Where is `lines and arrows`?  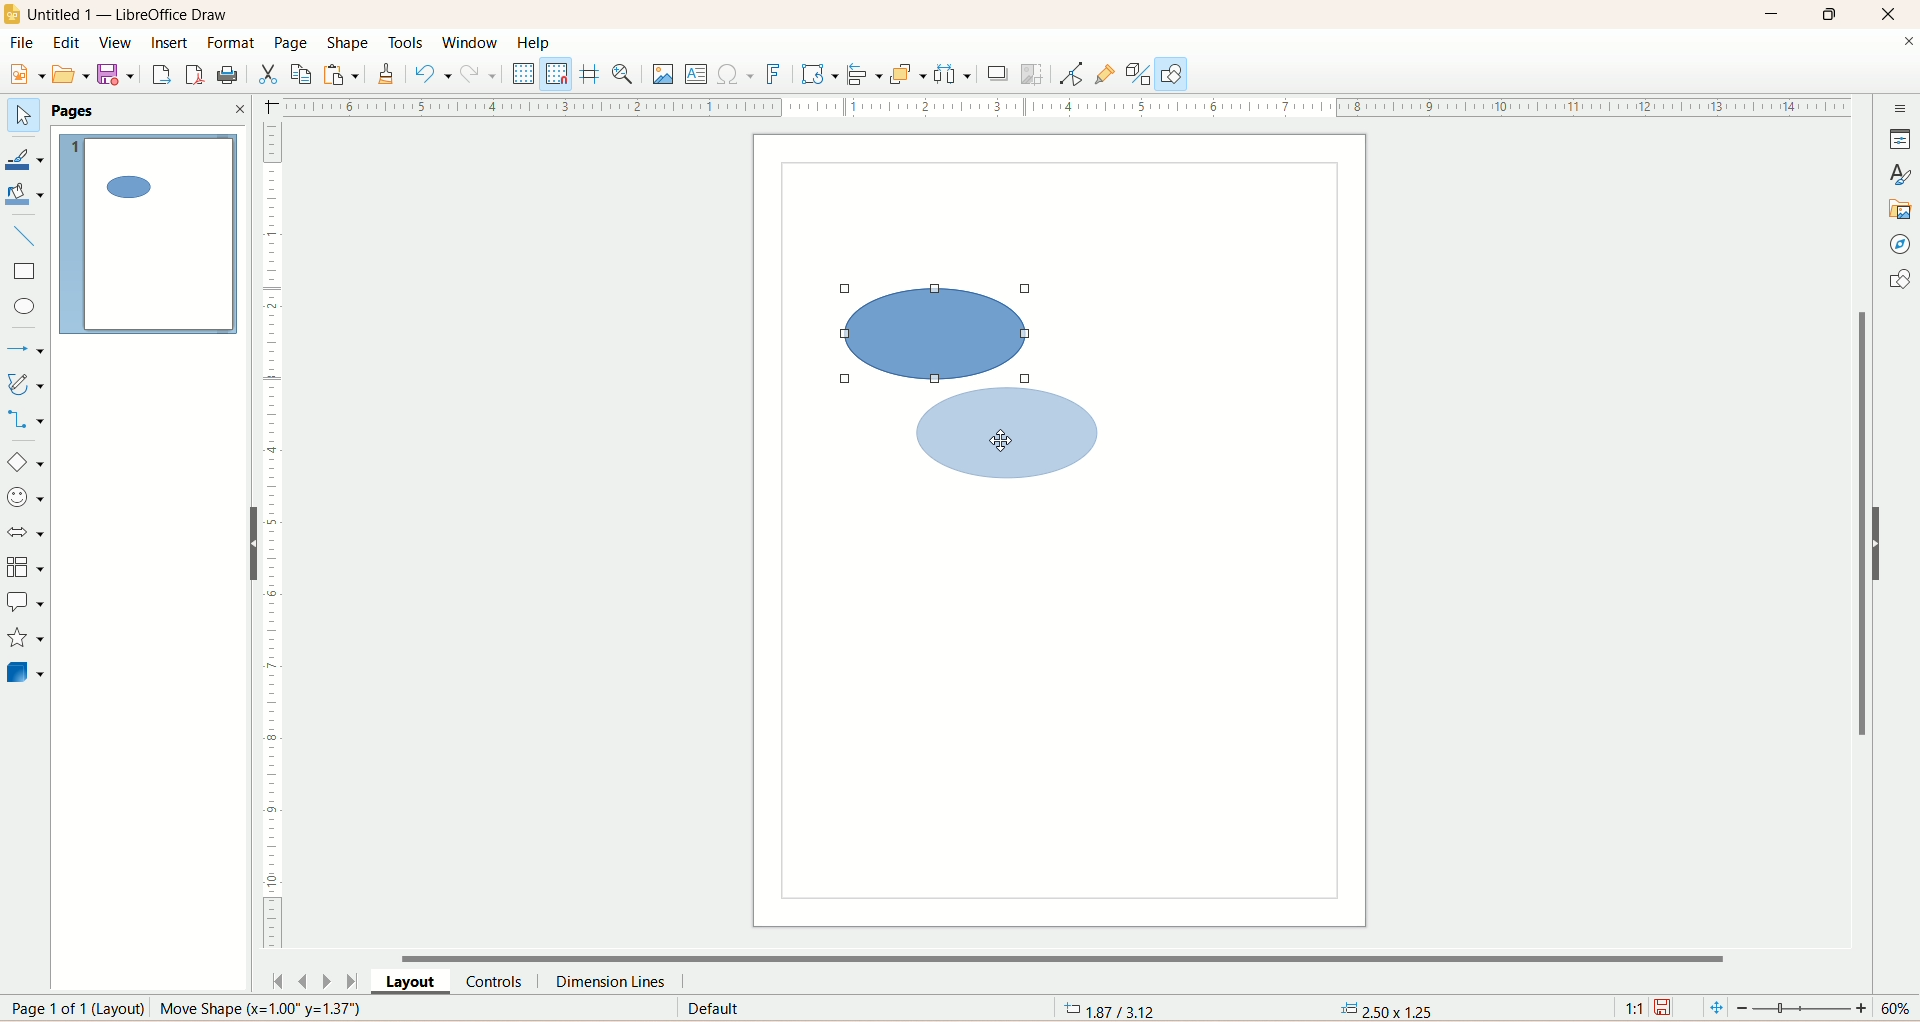 lines and arrows is located at coordinates (25, 349).